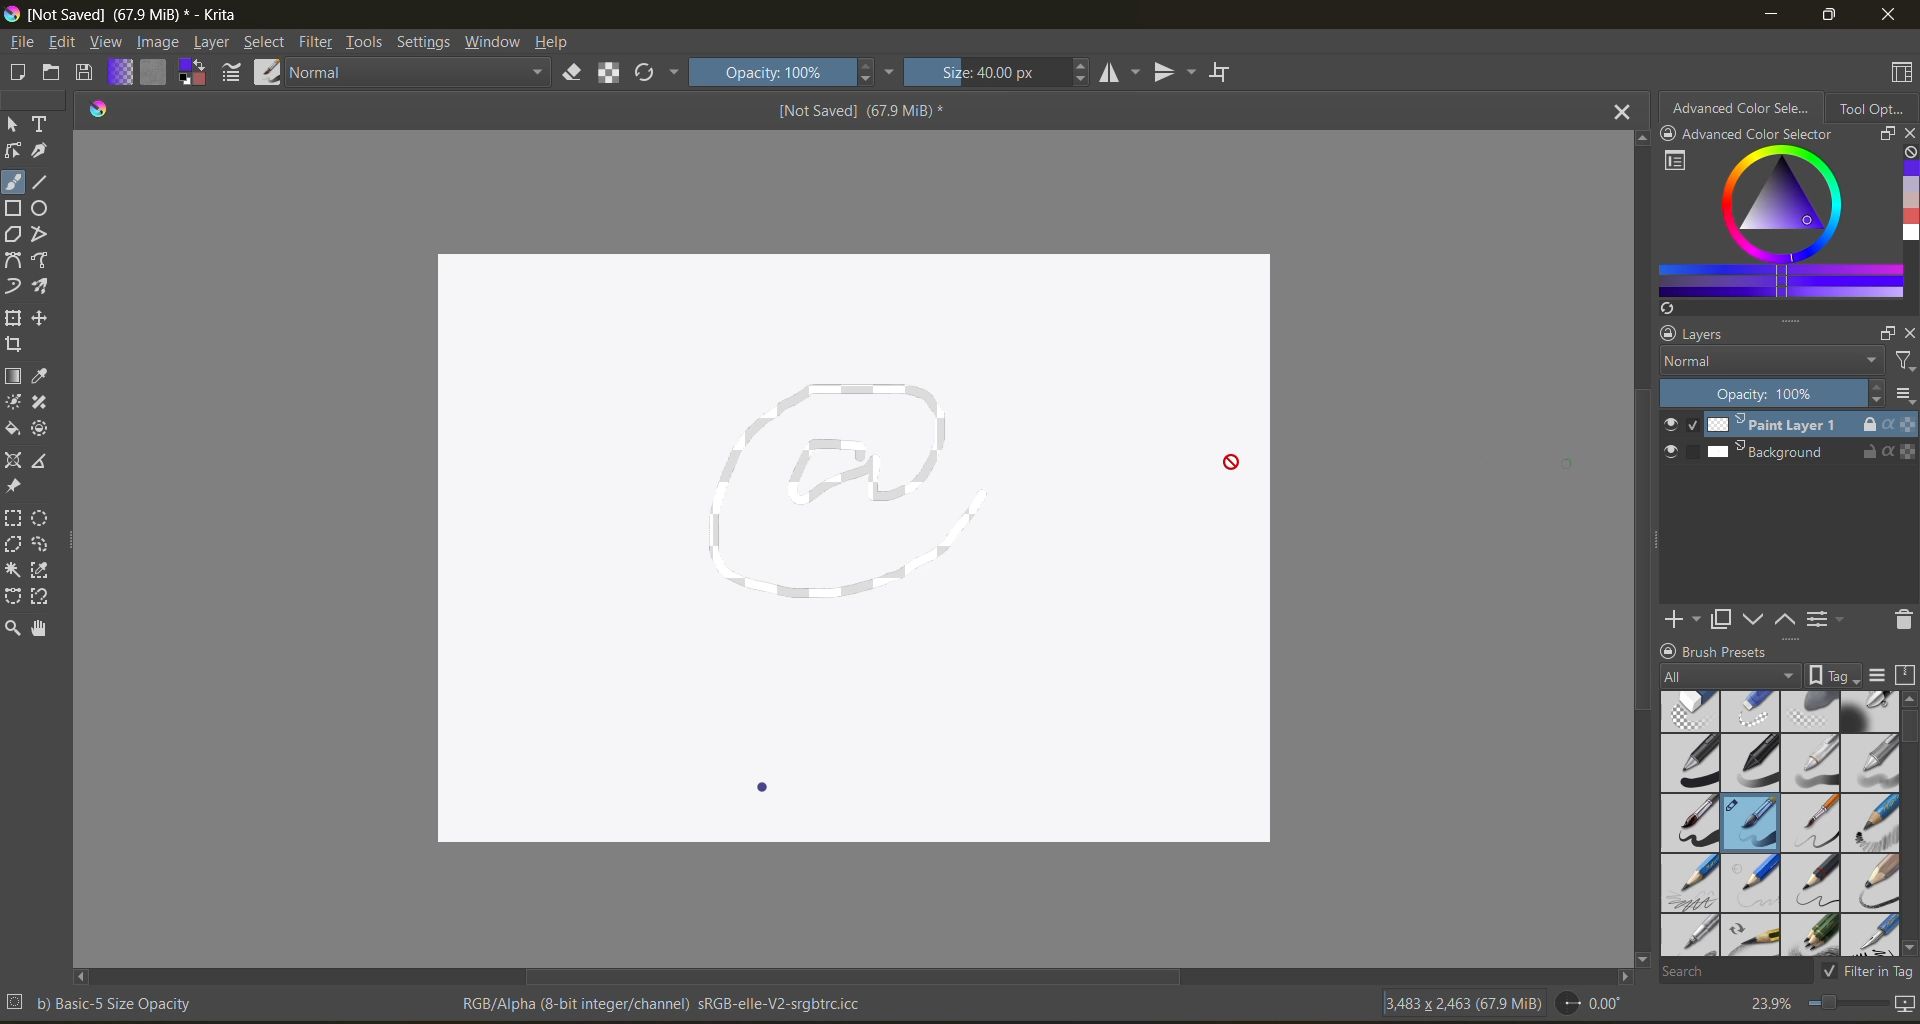 The width and height of the screenshot is (1920, 1024). Describe the element at coordinates (42, 124) in the screenshot. I see `text` at that location.